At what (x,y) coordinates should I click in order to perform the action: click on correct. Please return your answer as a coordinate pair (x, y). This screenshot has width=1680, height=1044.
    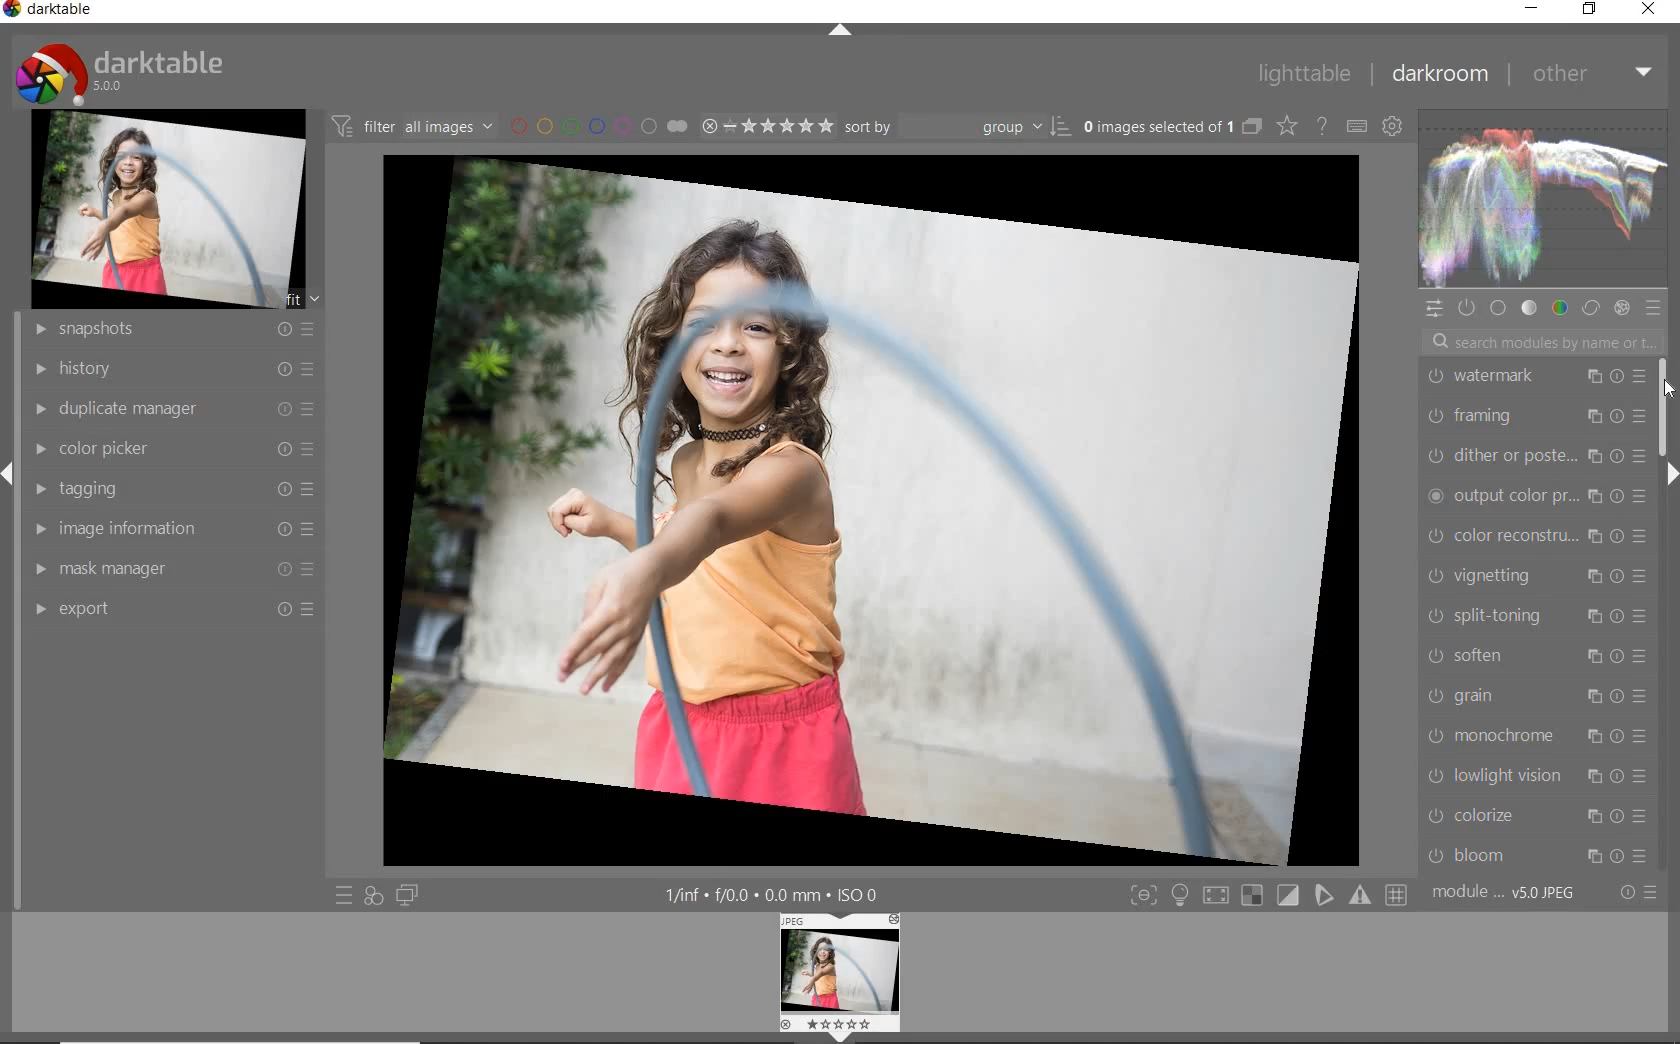
    Looking at the image, I should click on (1591, 310).